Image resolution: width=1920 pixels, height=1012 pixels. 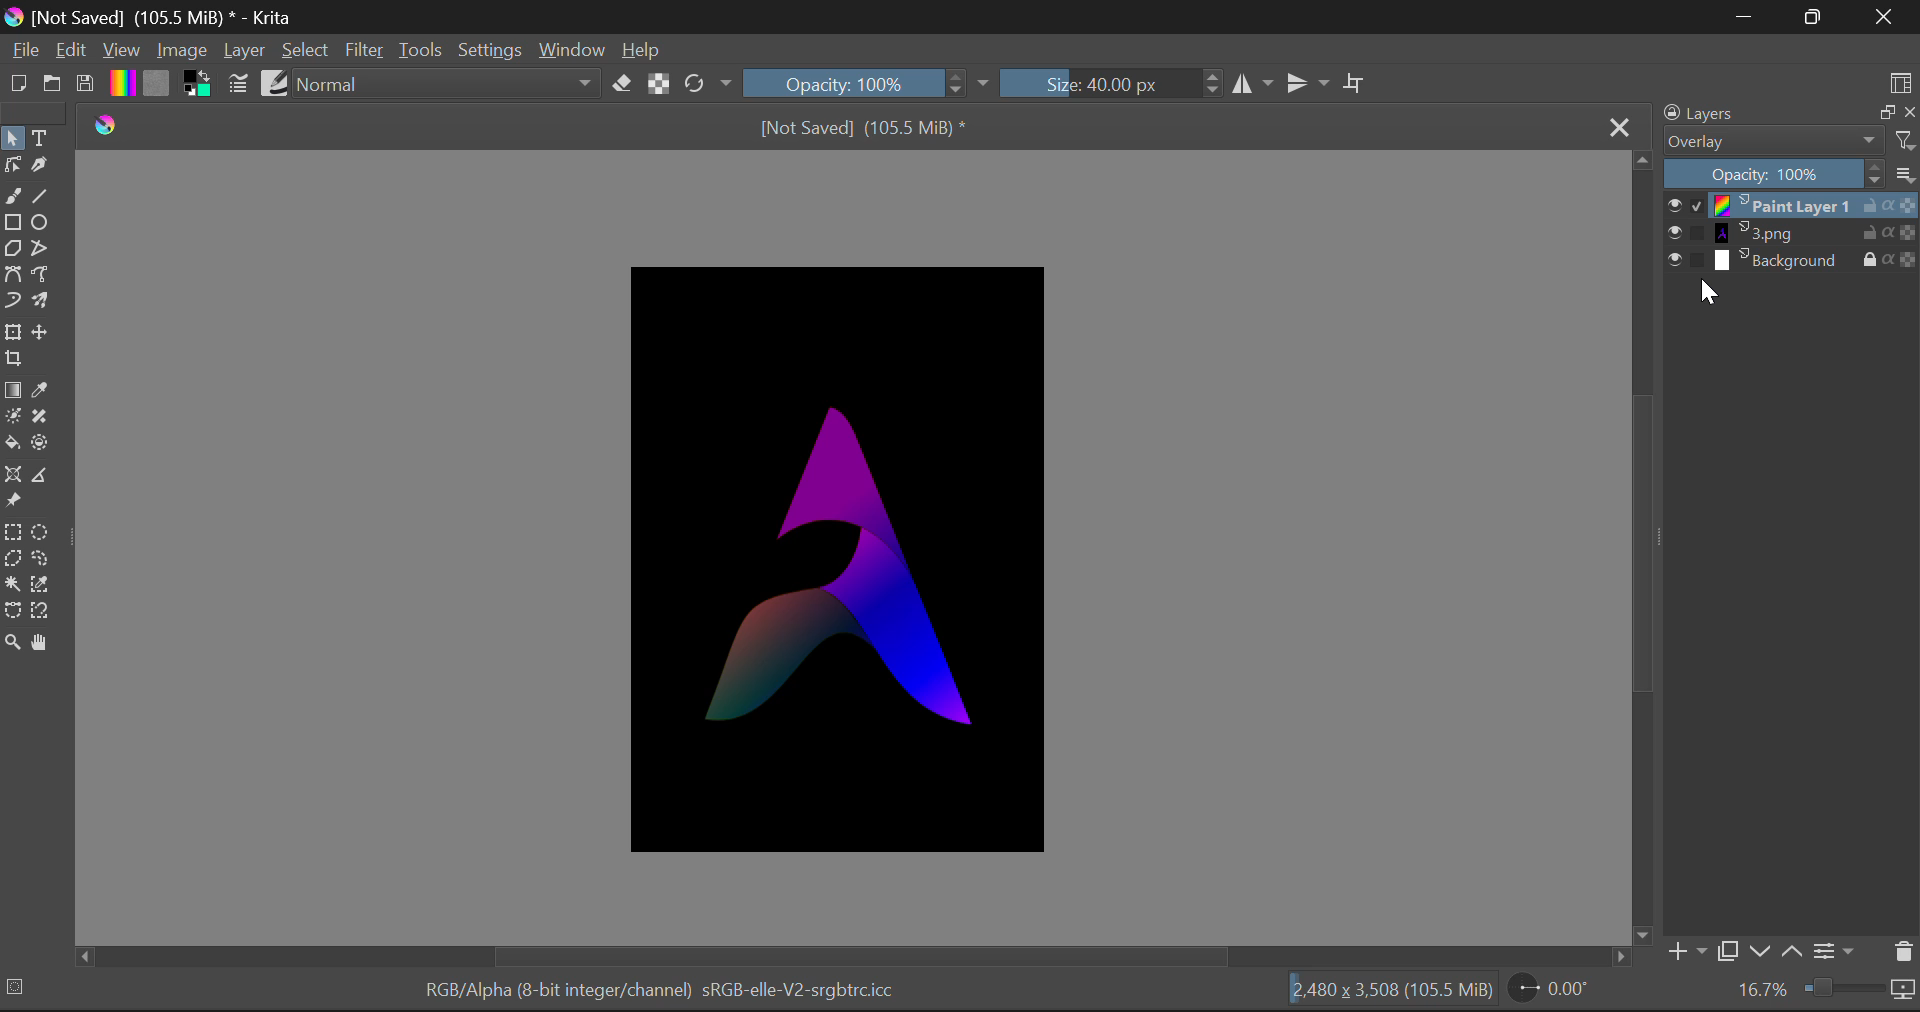 I want to click on Window, so click(x=575, y=50).